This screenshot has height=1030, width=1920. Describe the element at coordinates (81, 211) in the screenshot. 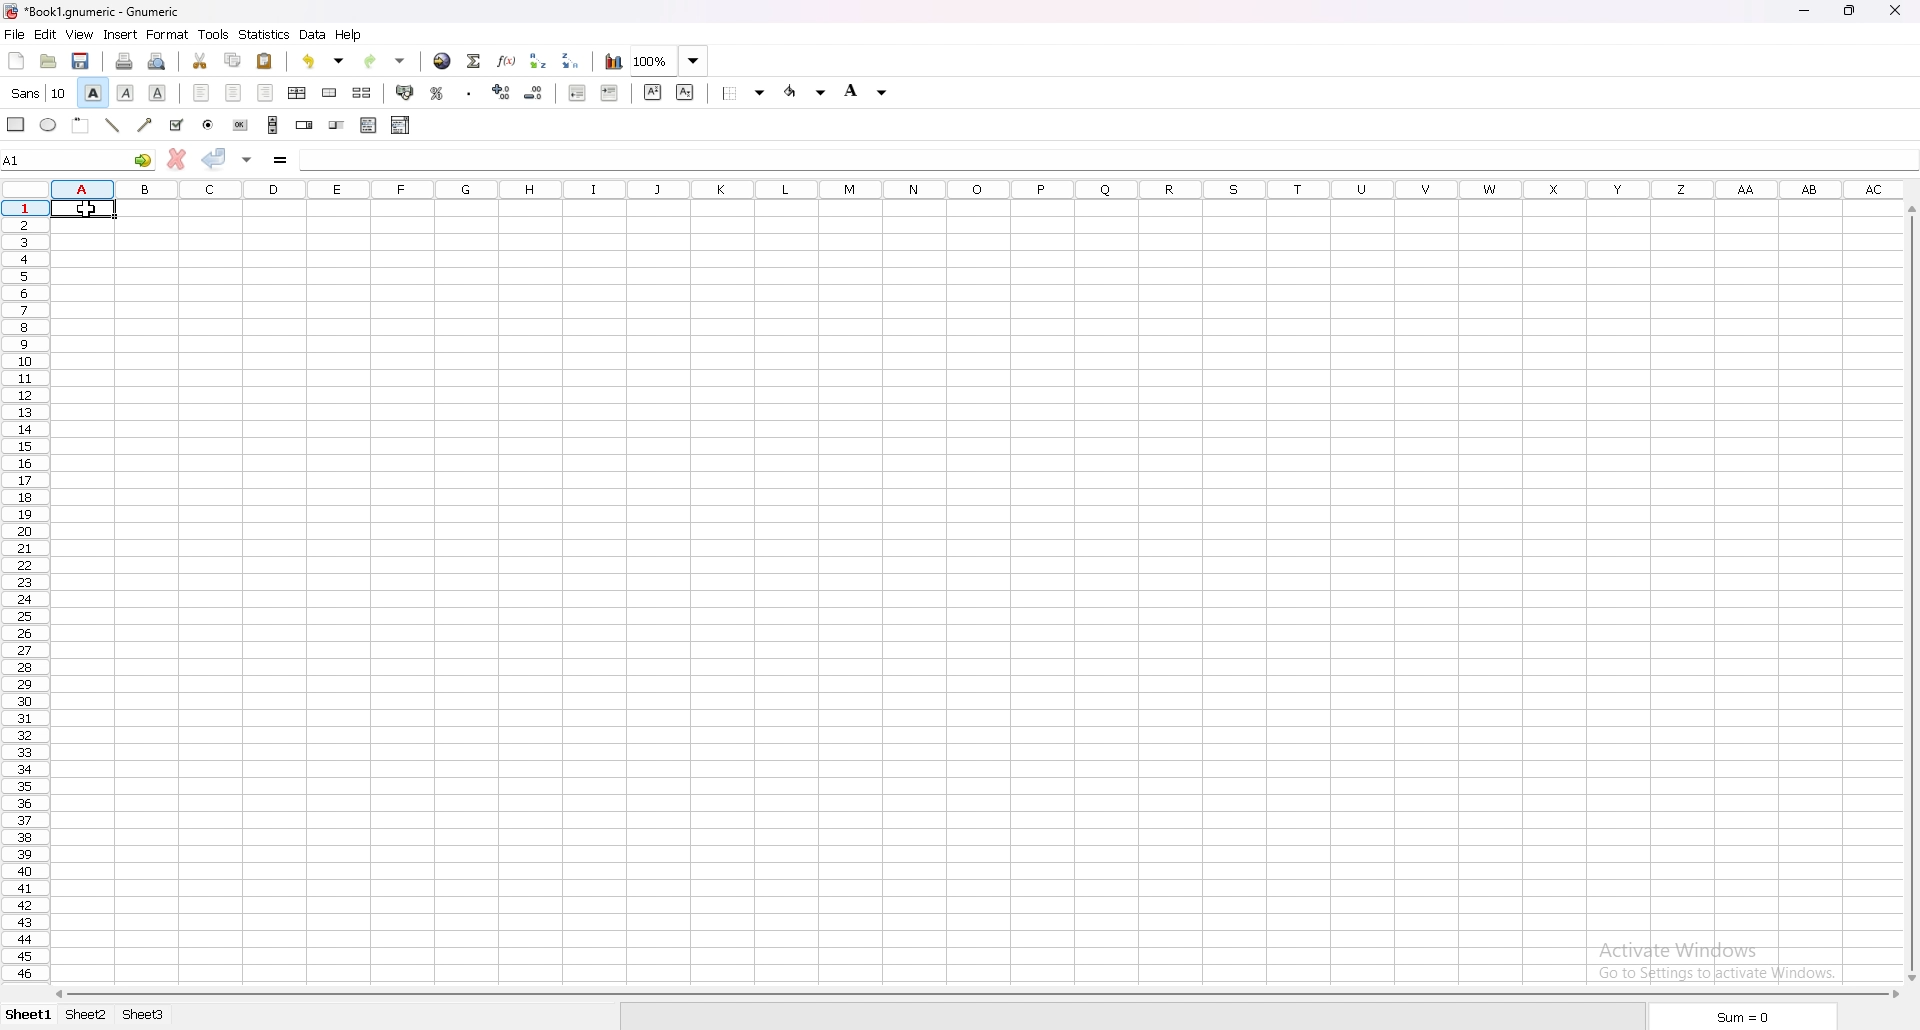

I see `cursor` at that location.